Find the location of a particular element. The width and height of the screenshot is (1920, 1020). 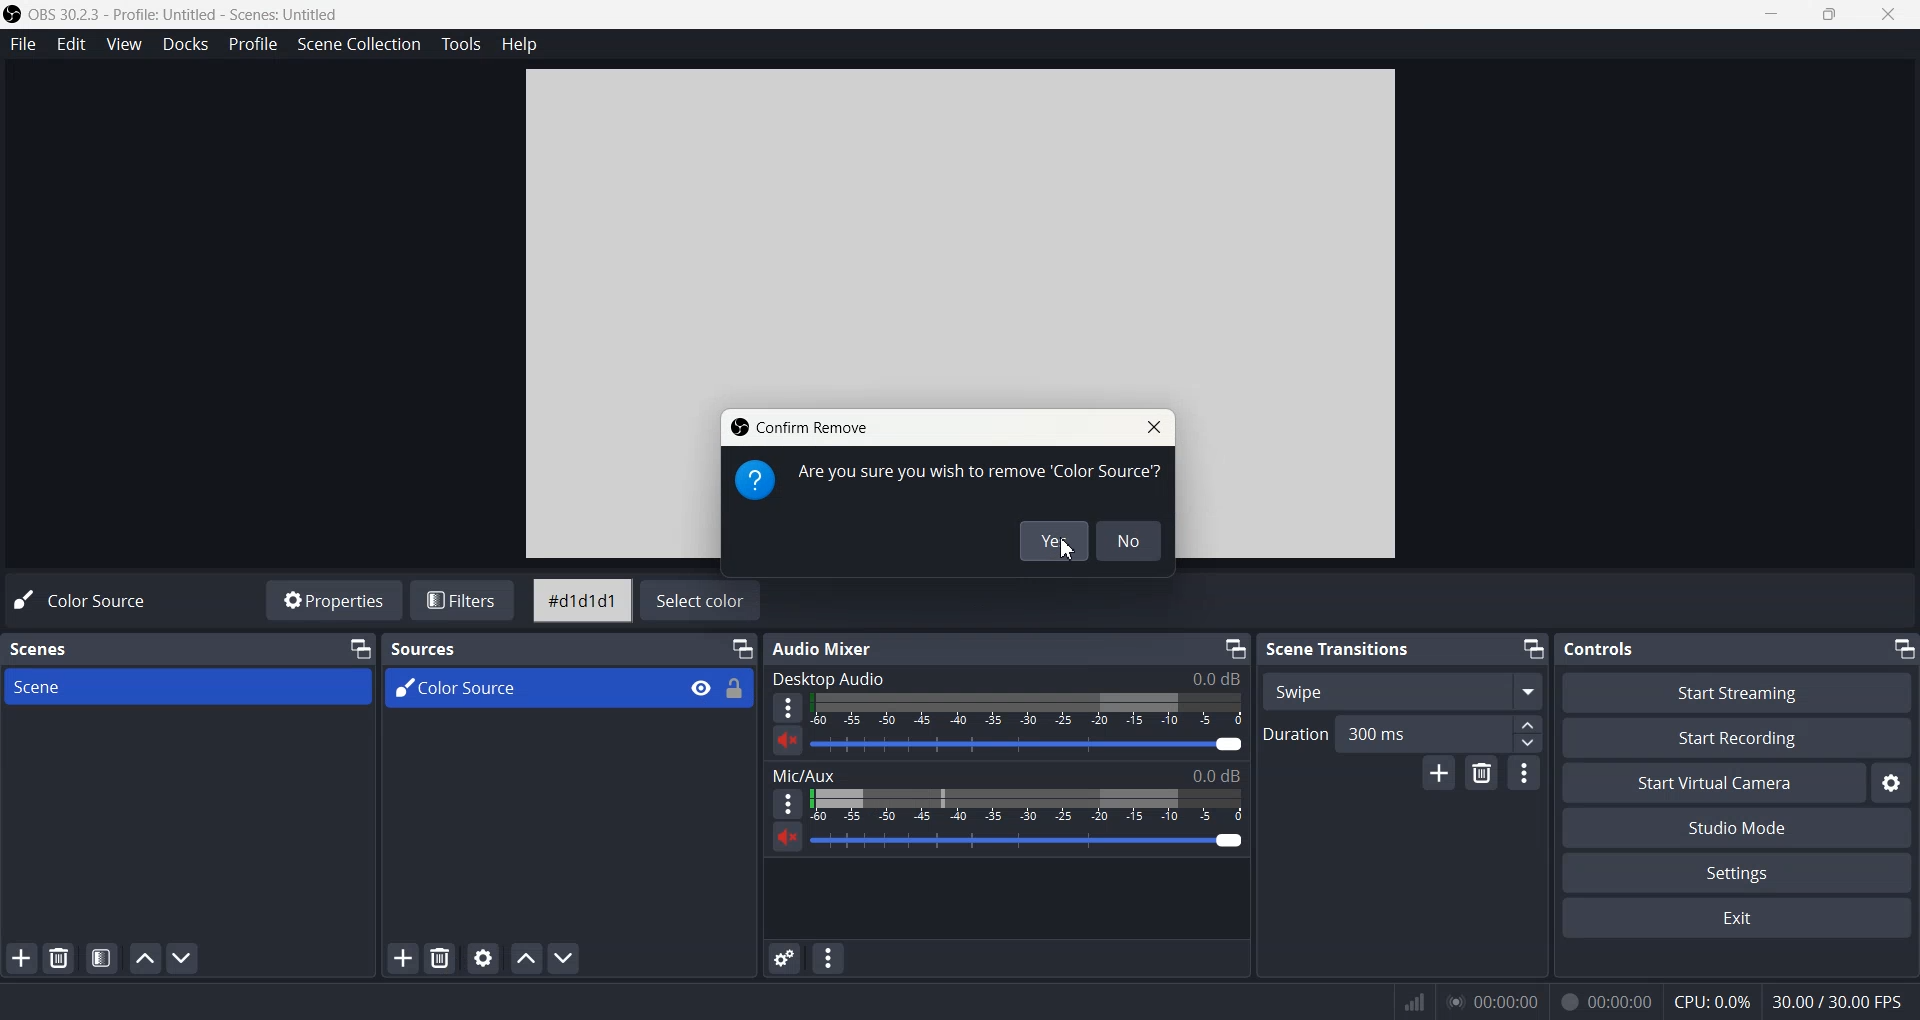

Close is located at coordinates (1155, 427).